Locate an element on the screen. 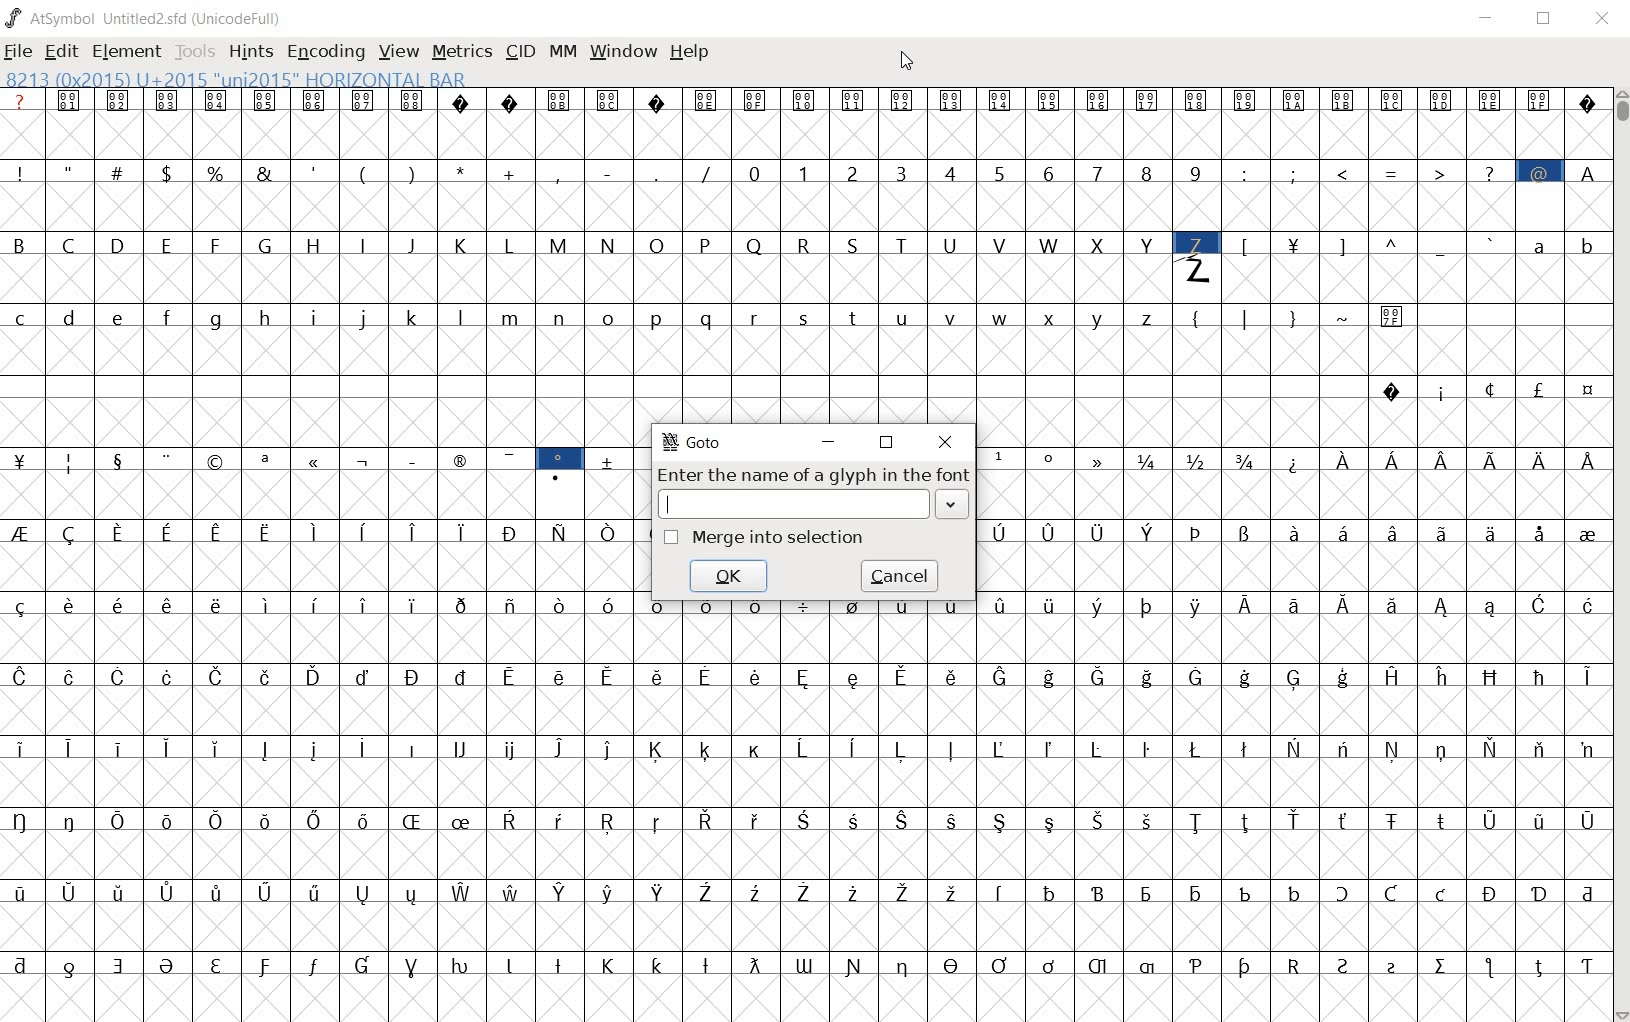  ELEMENT is located at coordinates (128, 51).